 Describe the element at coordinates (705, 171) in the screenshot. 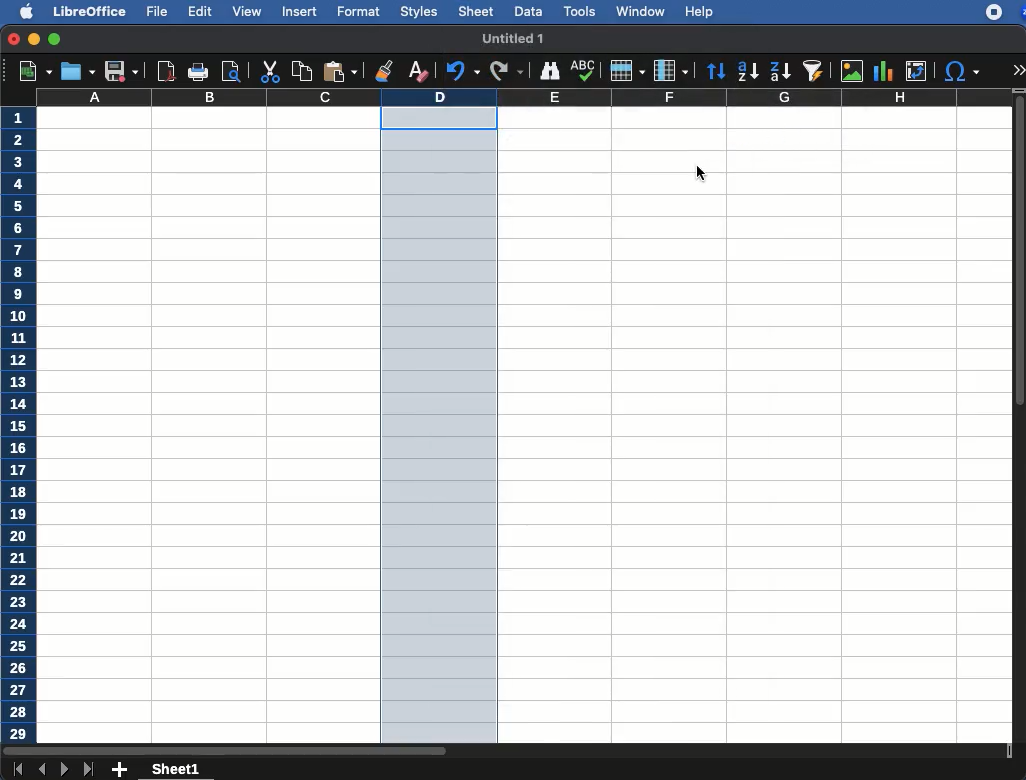

I see `cursor` at that location.